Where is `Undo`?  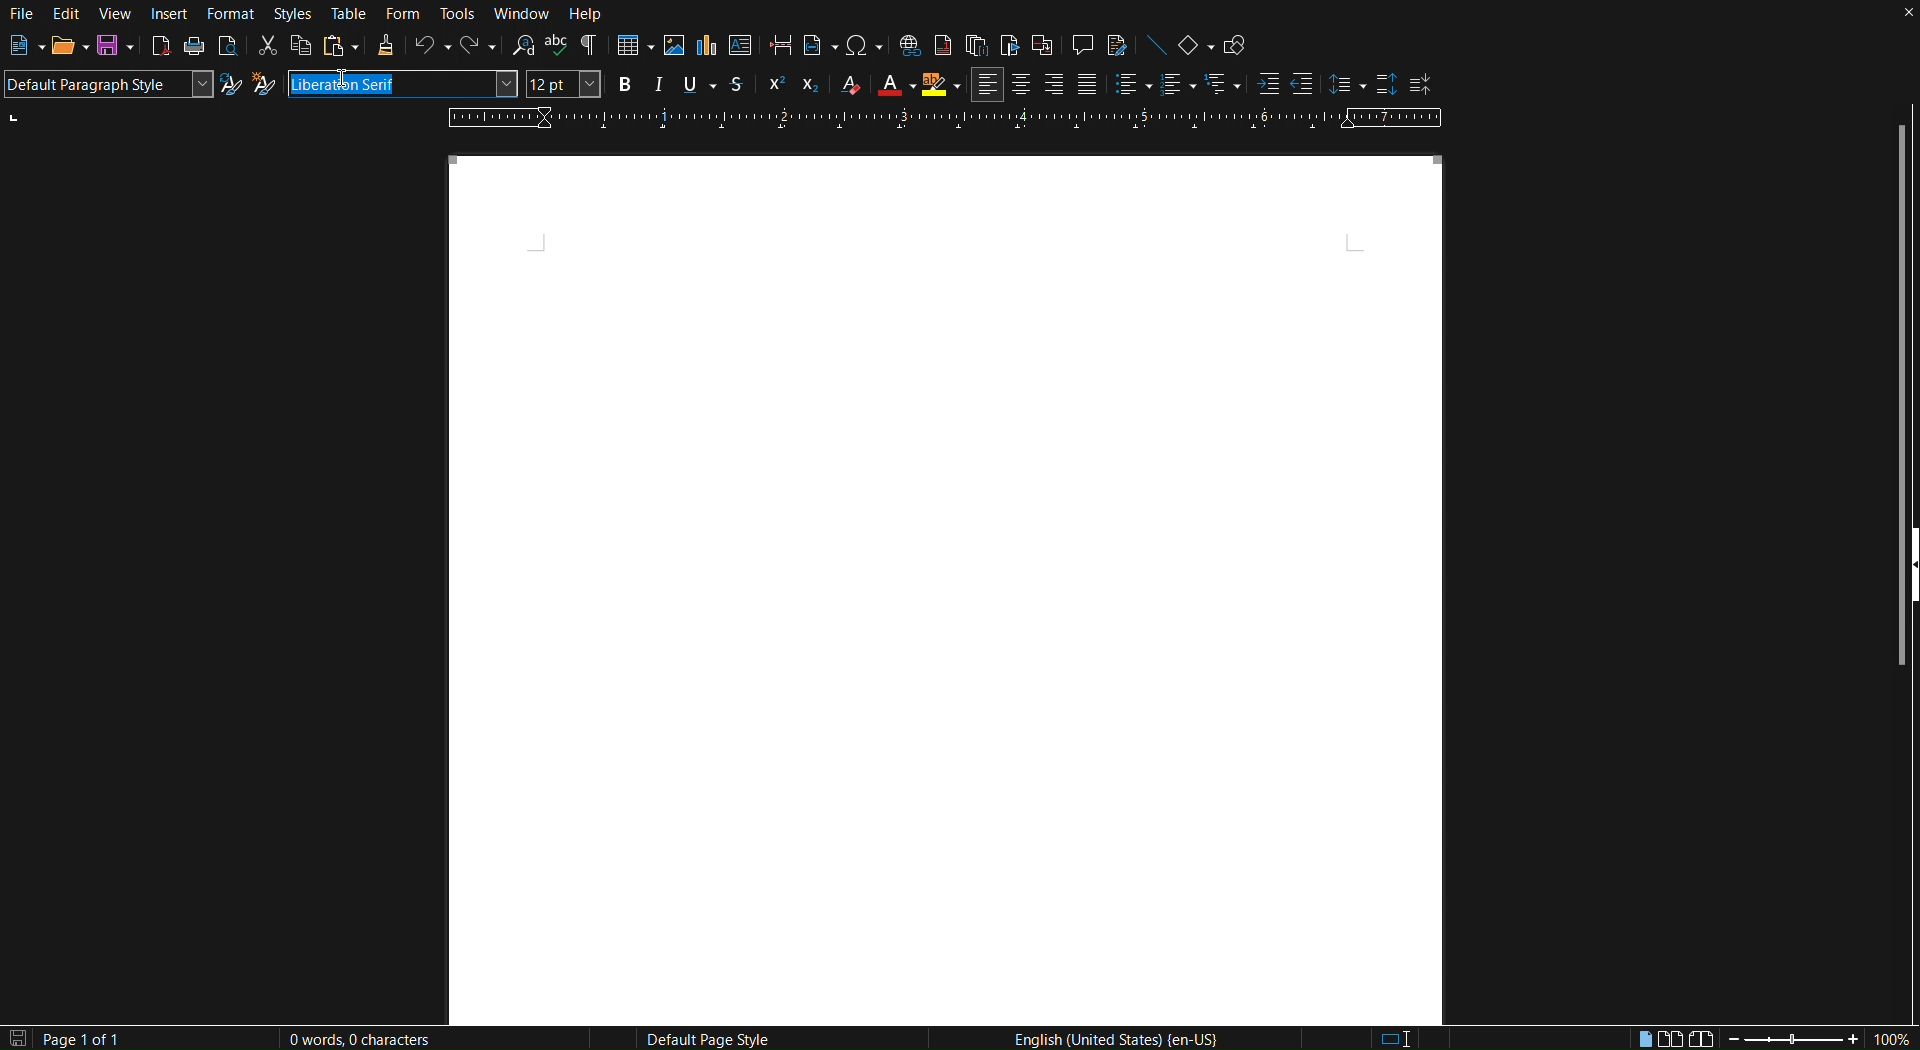 Undo is located at coordinates (429, 48).